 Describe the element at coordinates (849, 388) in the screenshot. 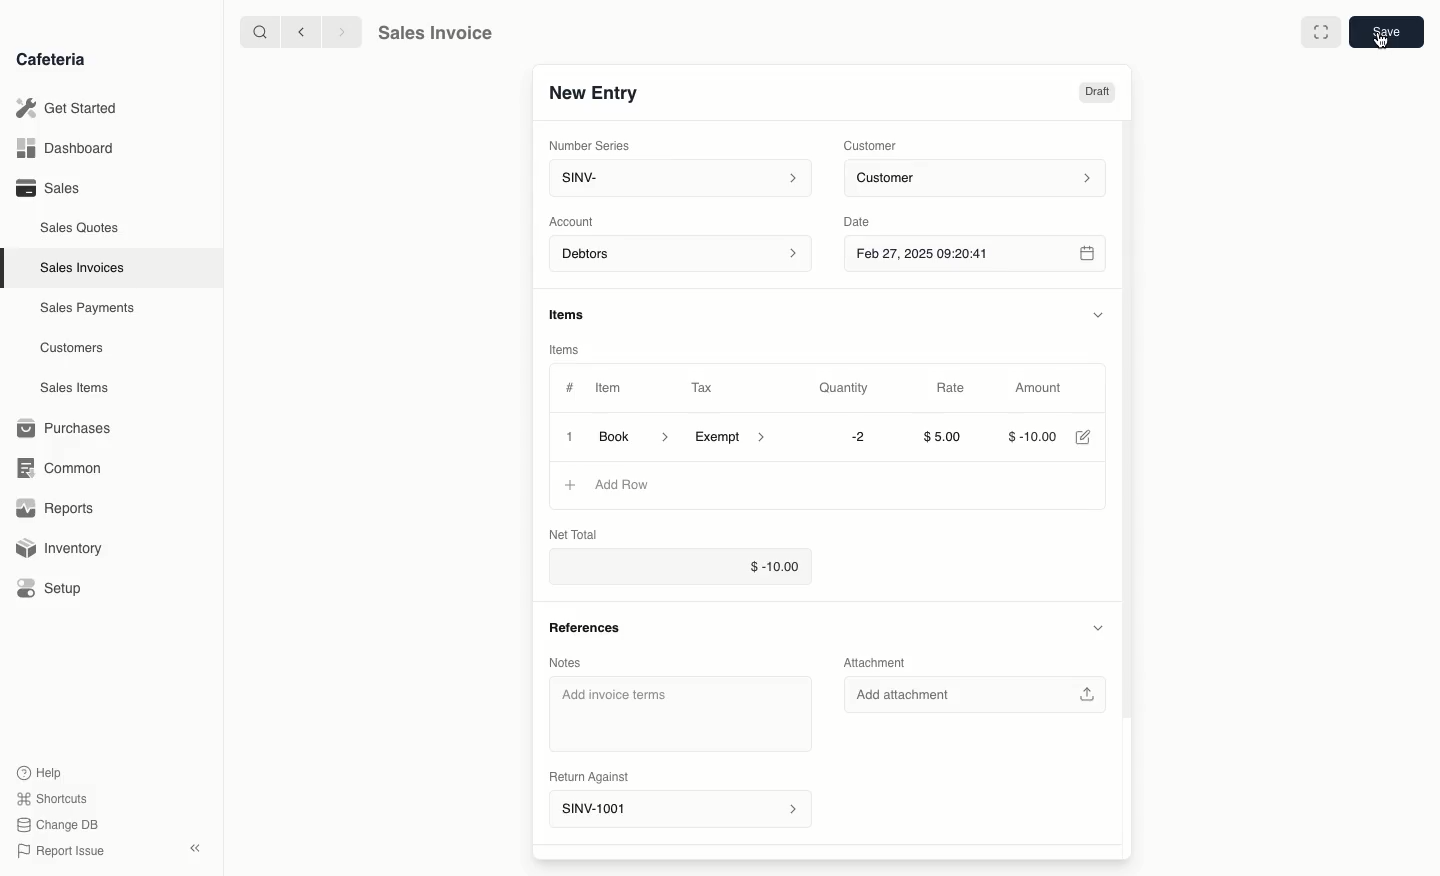

I see `Quantity` at that location.